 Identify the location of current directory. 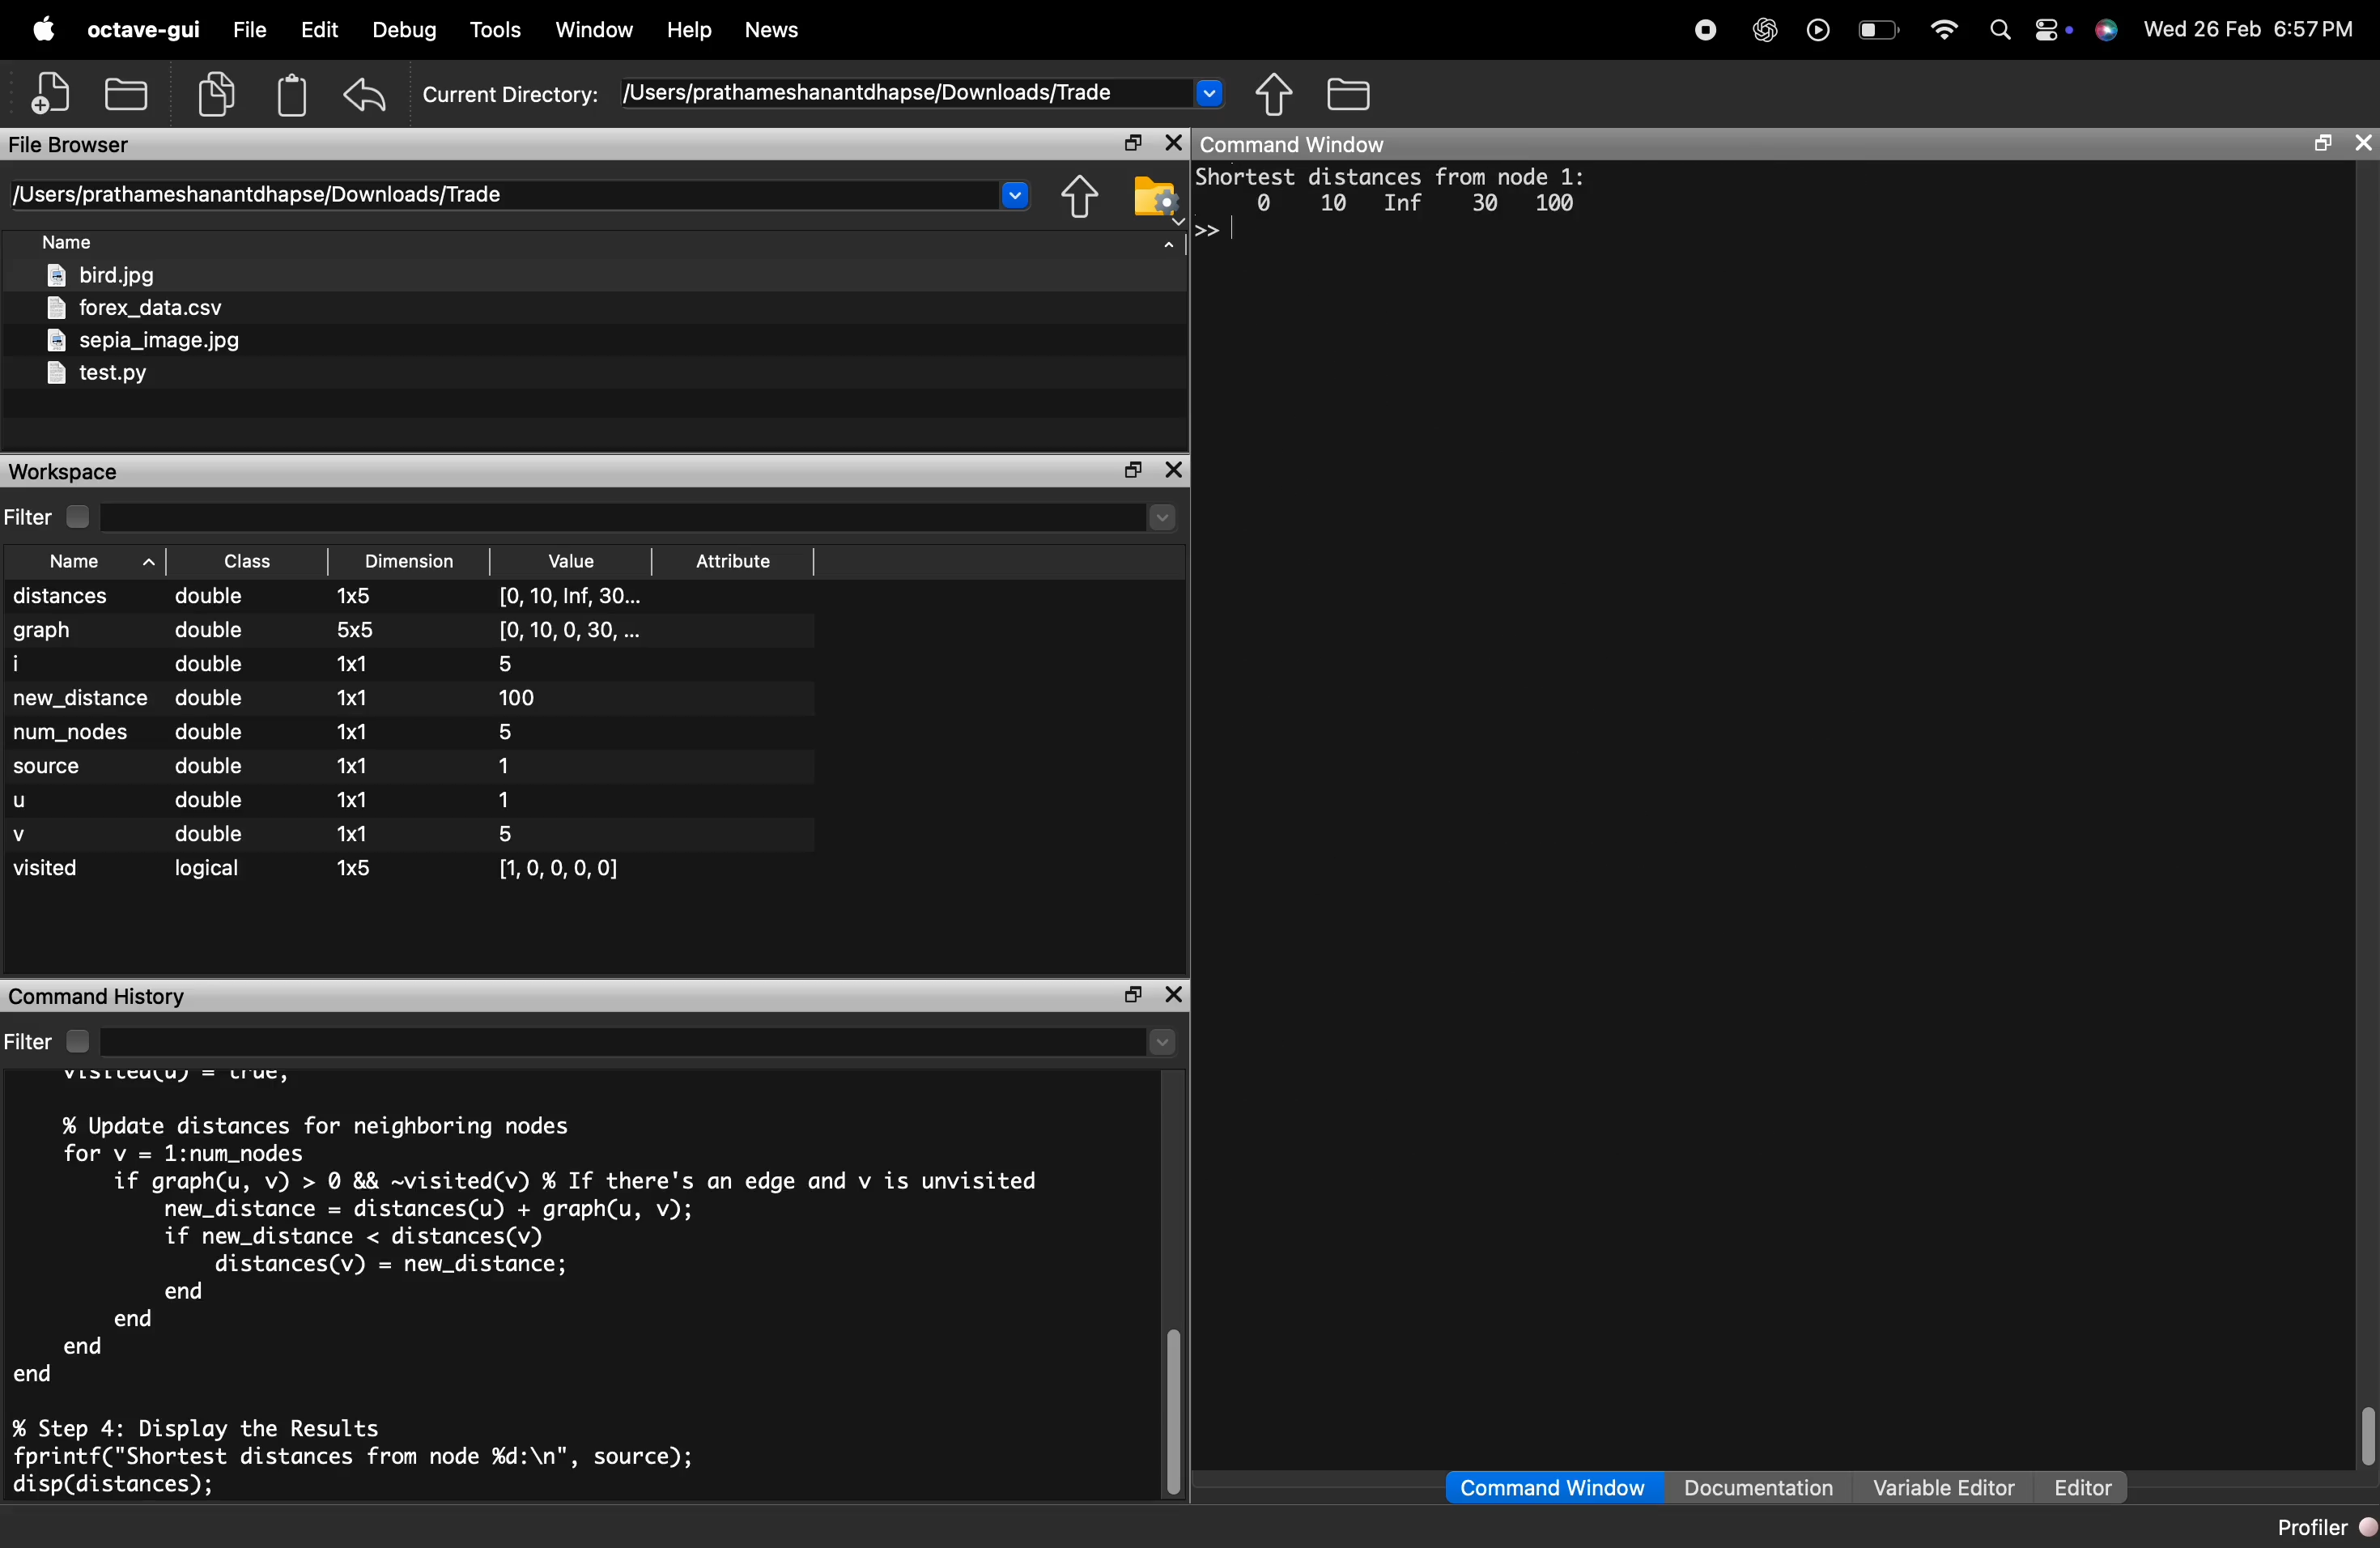
(821, 93).